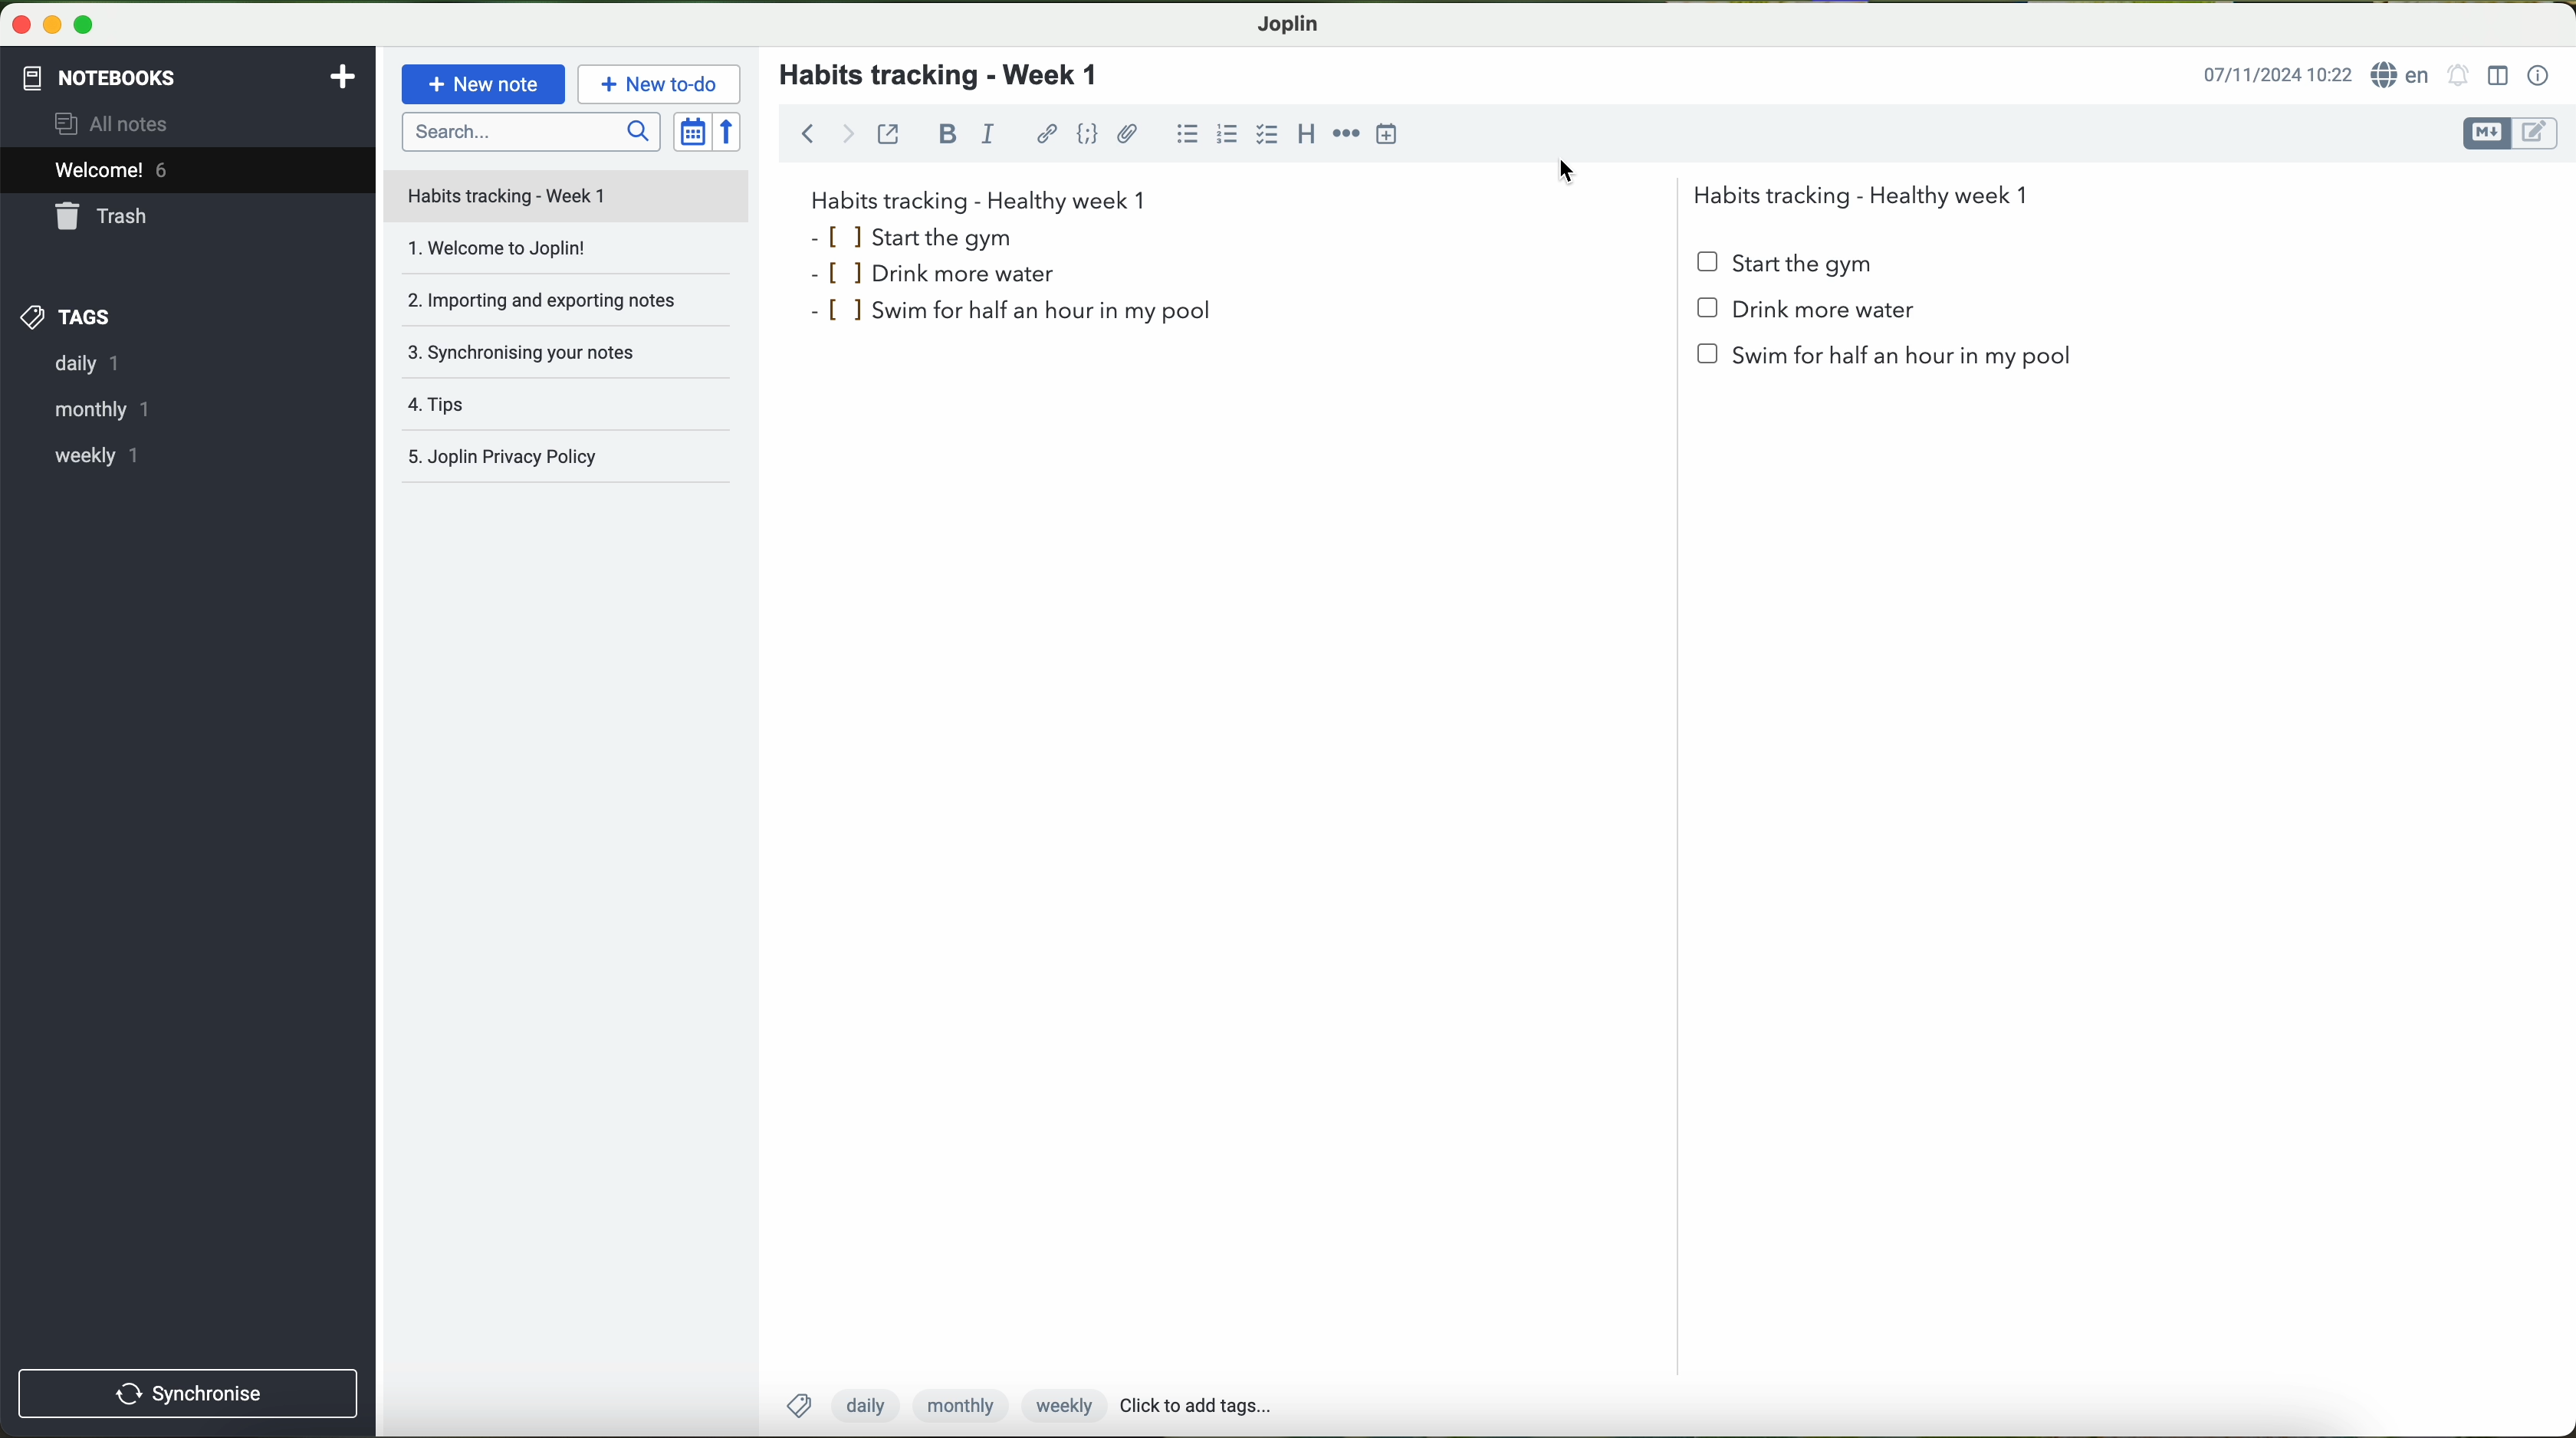 The width and height of the screenshot is (2576, 1438). What do you see at coordinates (48, 23) in the screenshot?
I see `minimize` at bounding box center [48, 23].